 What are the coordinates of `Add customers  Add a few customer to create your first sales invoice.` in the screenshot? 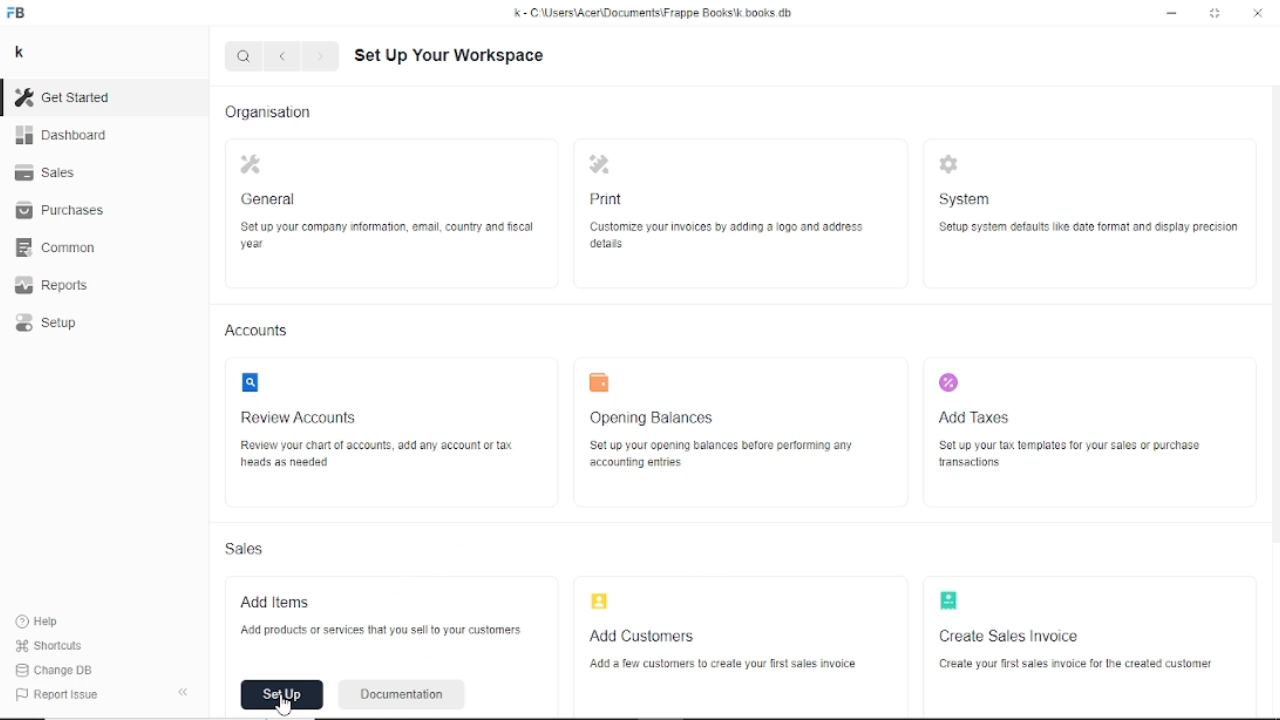 It's located at (720, 631).